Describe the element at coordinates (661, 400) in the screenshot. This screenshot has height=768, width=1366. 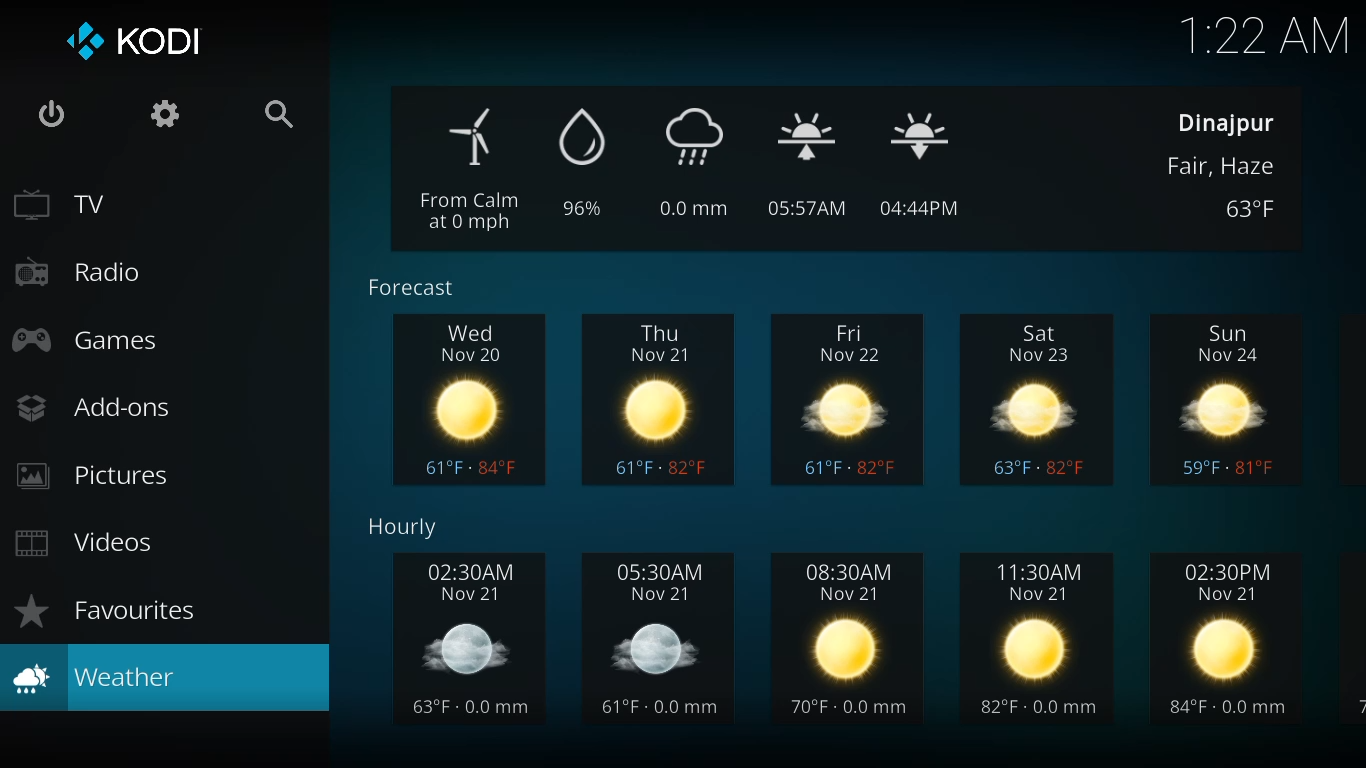
I see `thu` at that location.